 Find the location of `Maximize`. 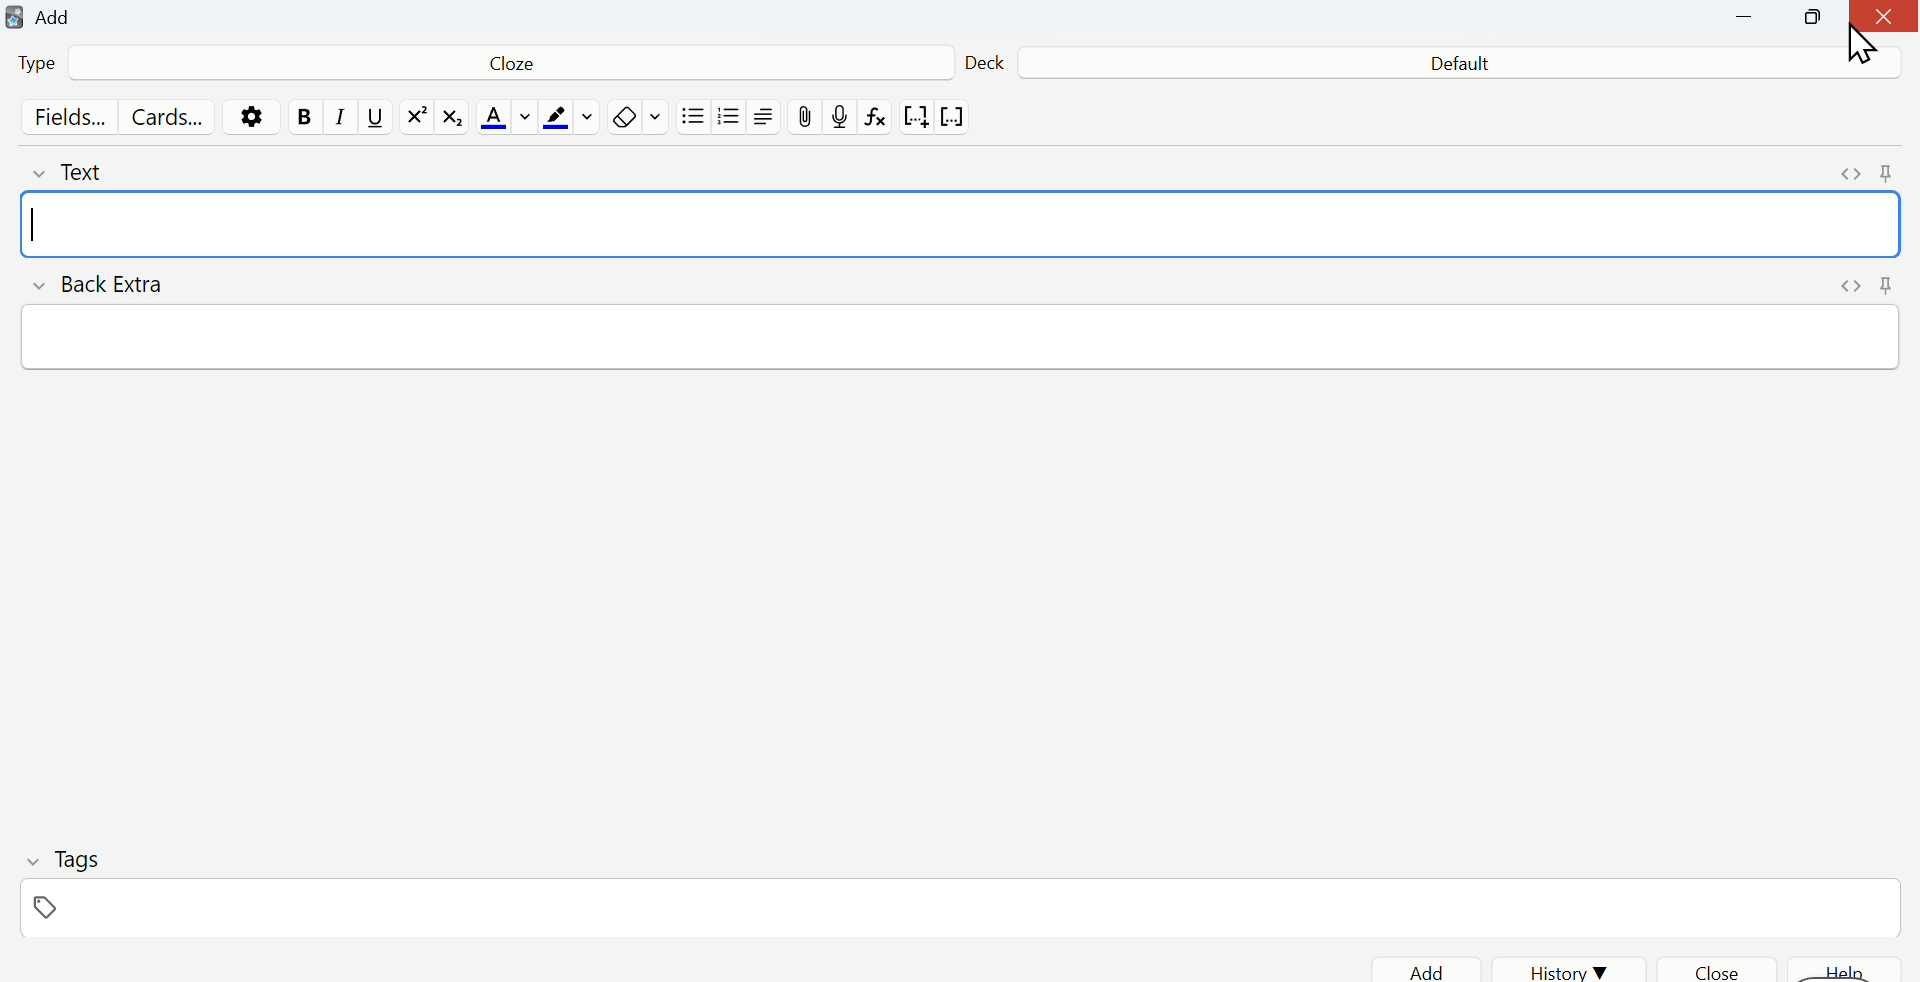

Maximize is located at coordinates (1815, 22).